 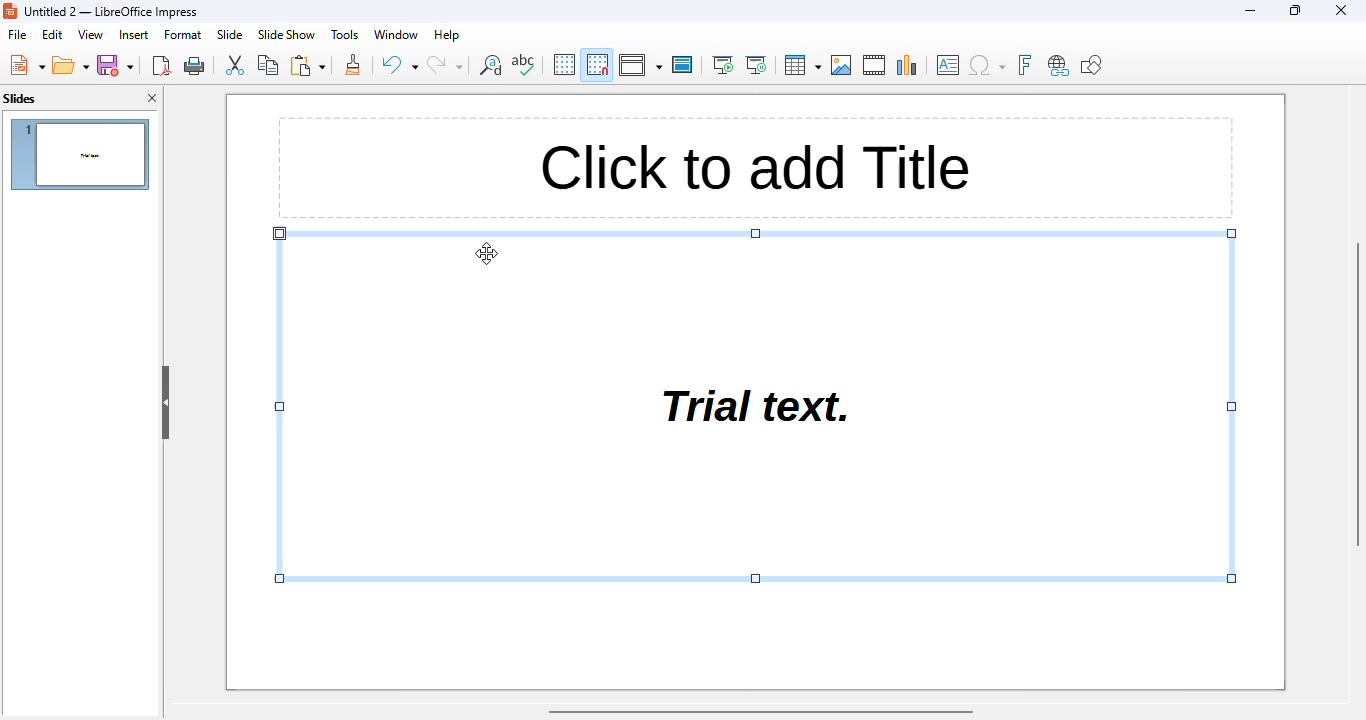 What do you see at coordinates (230, 34) in the screenshot?
I see `slide` at bounding box center [230, 34].